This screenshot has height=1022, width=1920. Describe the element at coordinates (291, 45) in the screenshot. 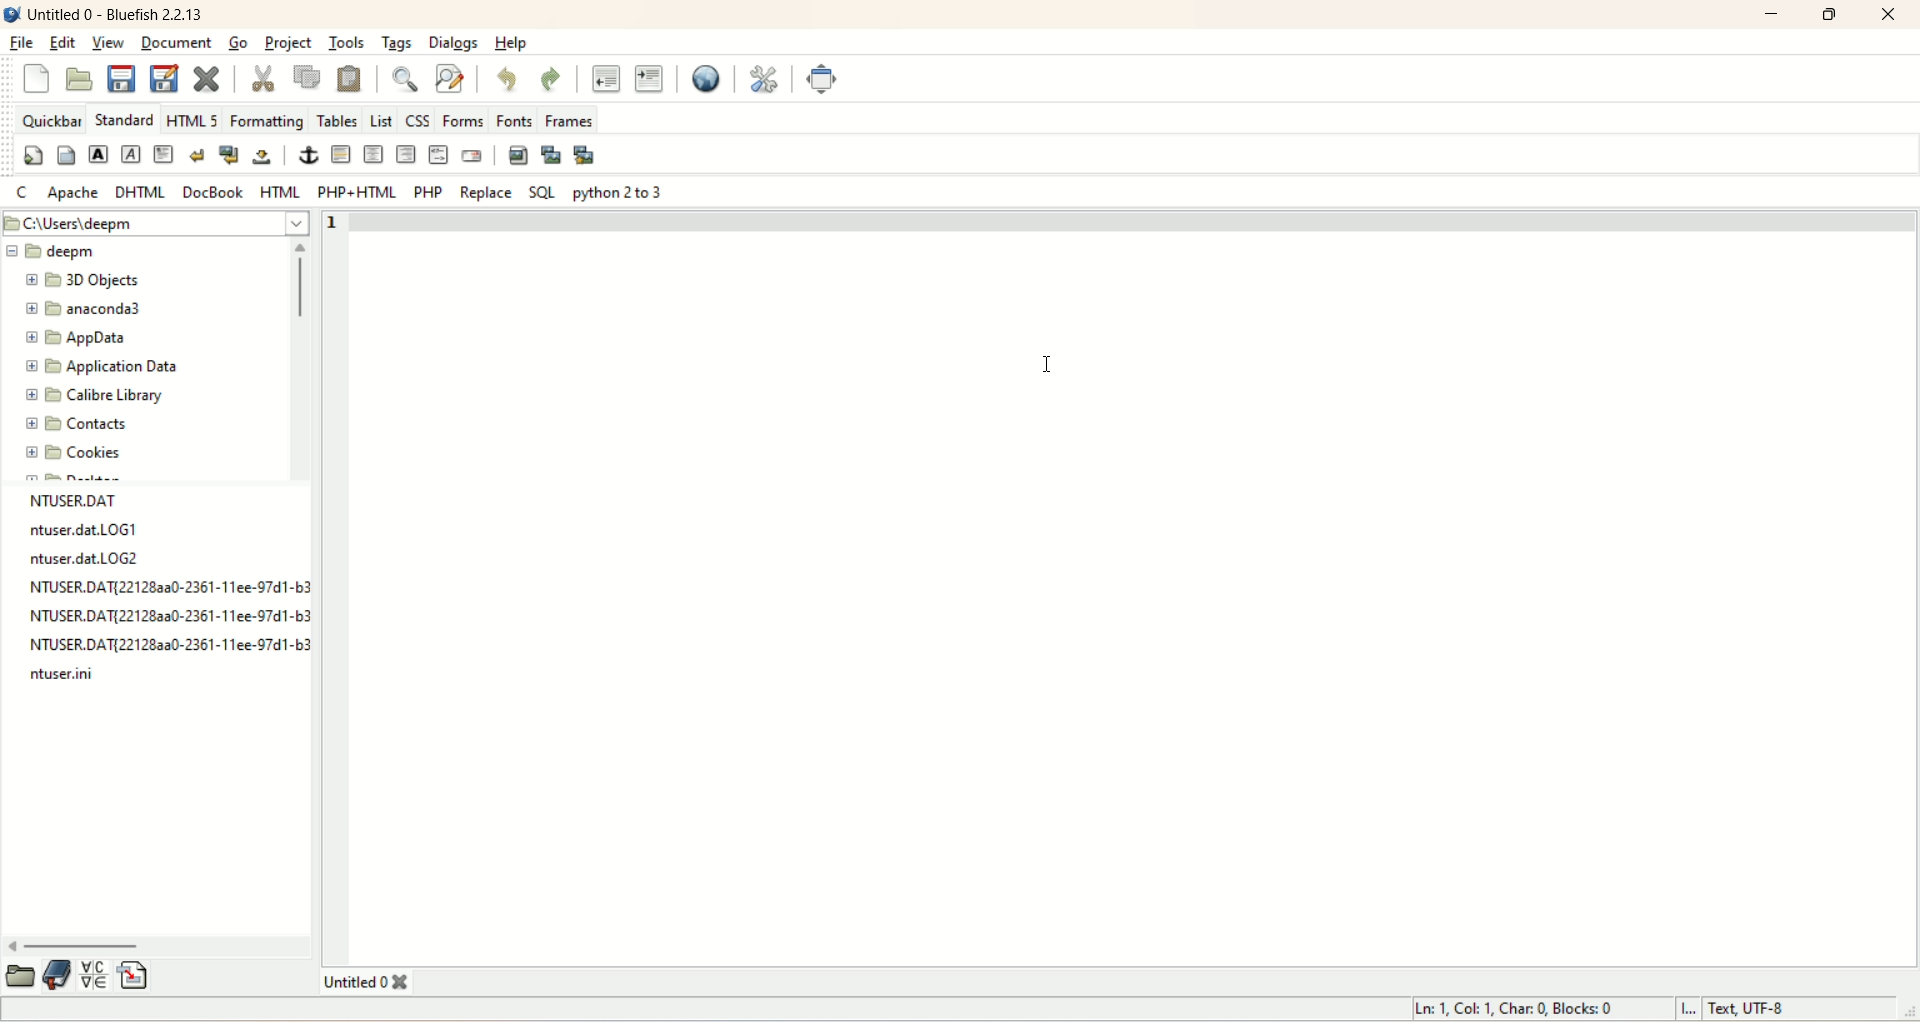

I see `projects` at that location.